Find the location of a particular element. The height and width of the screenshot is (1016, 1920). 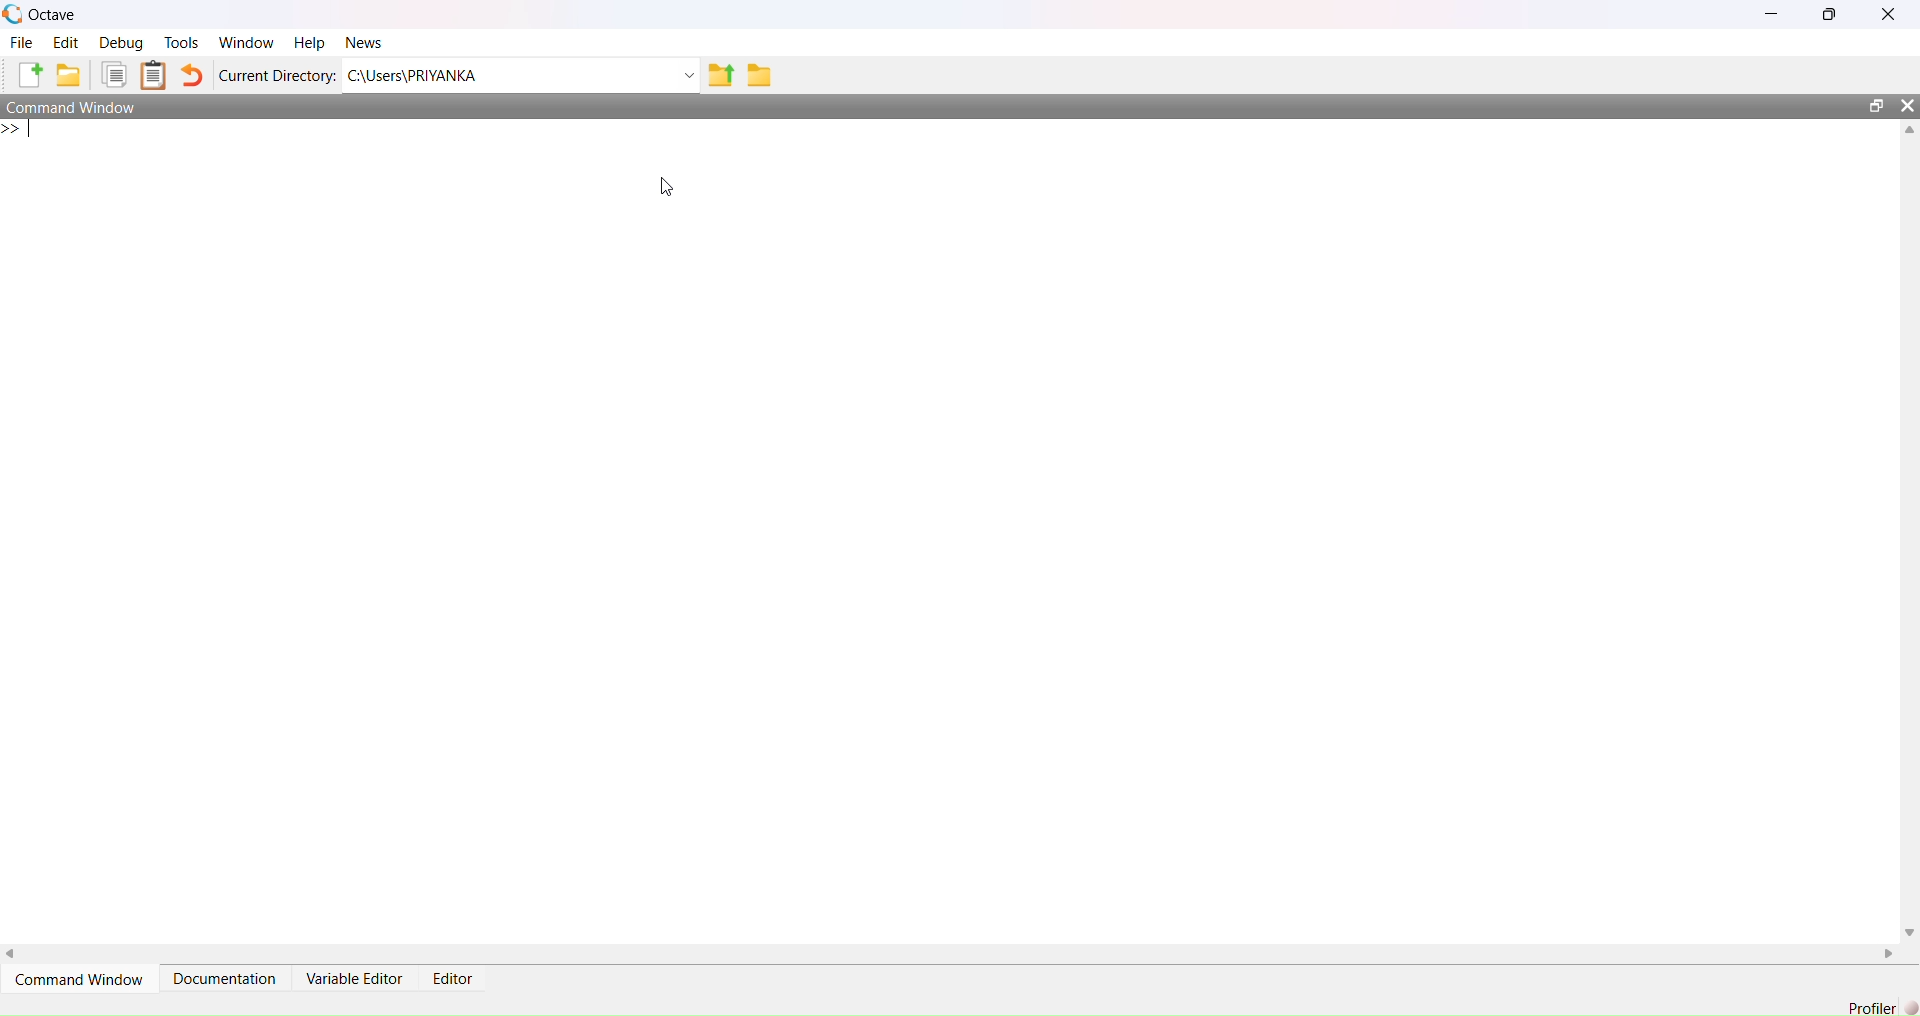

New script is located at coordinates (31, 75).